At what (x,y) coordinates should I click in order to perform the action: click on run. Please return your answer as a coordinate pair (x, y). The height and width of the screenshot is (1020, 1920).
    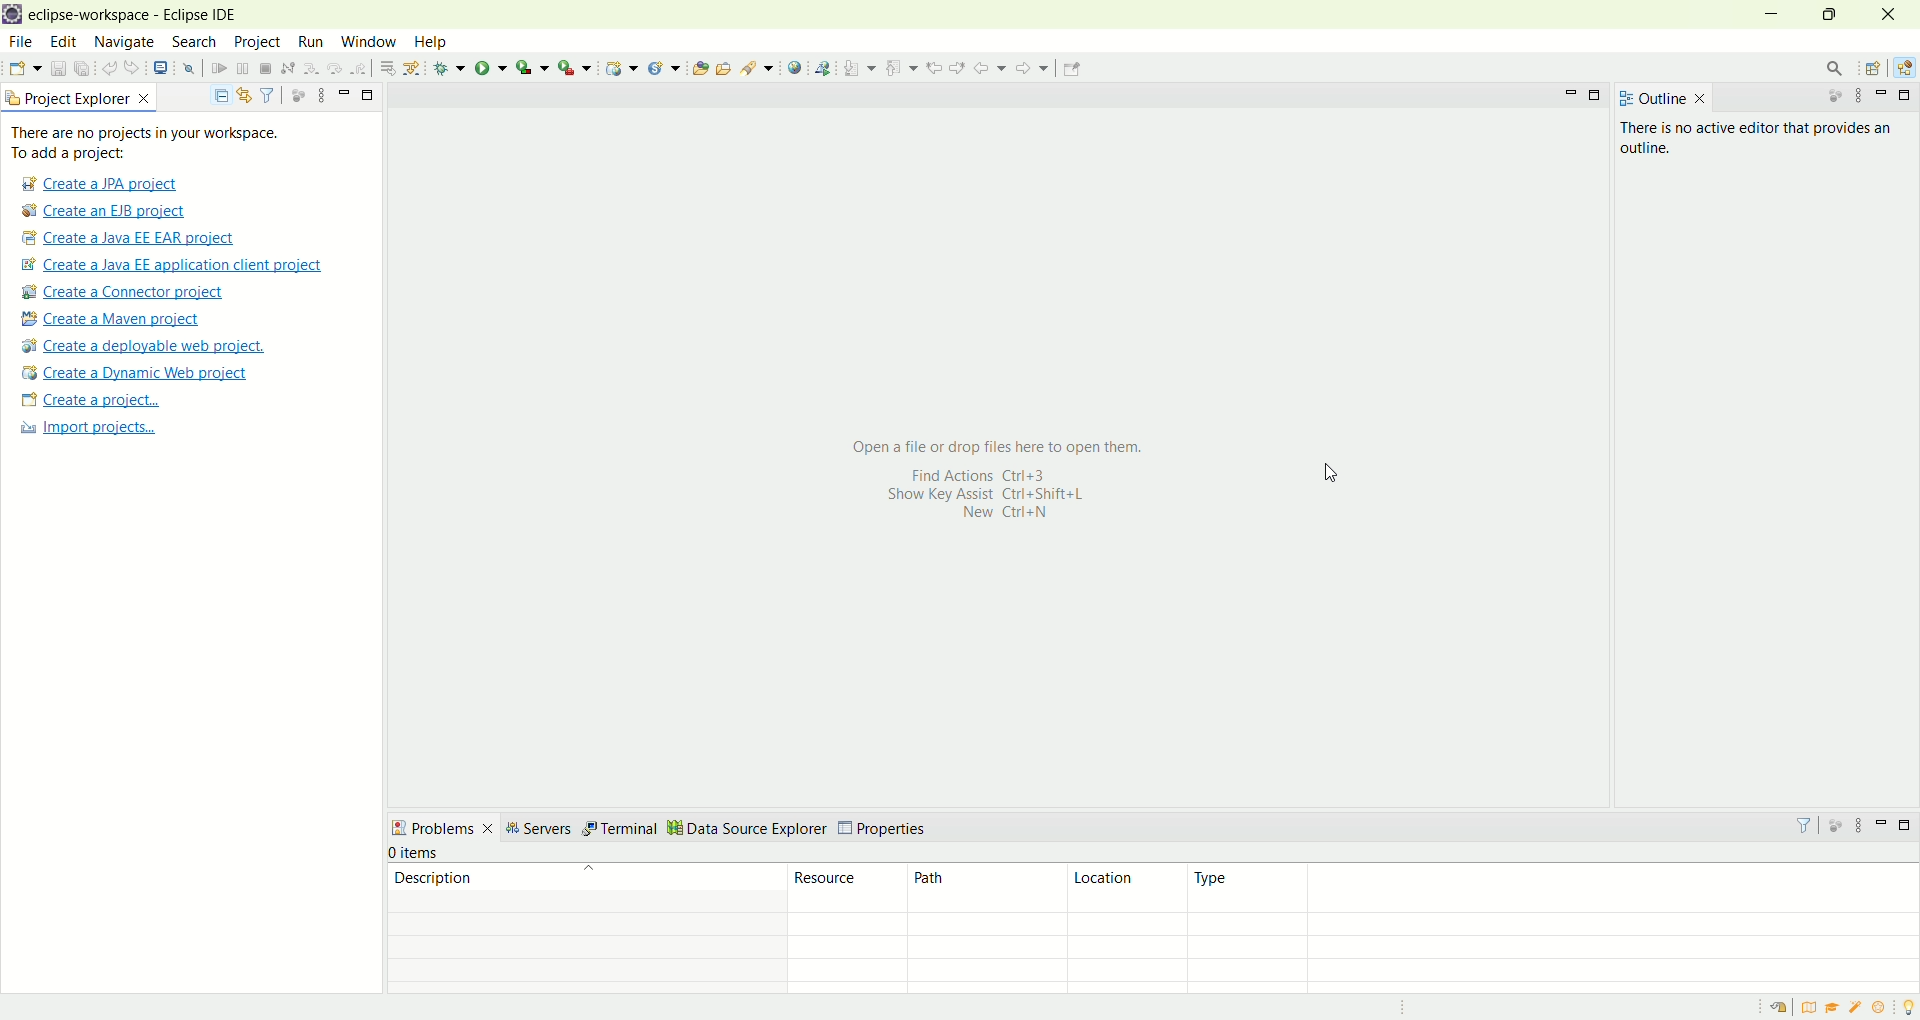
    Looking at the image, I should click on (309, 40).